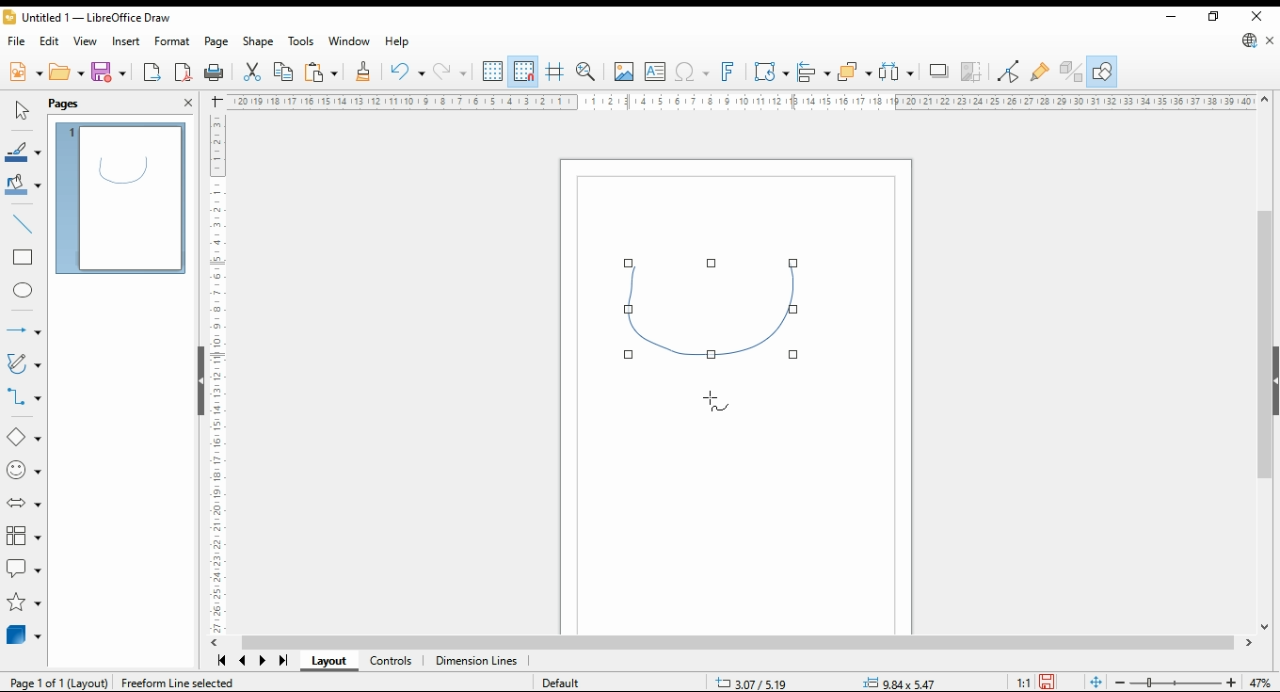 The height and width of the screenshot is (692, 1280). What do you see at coordinates (524, 71) in the screenshot?
I see `snap to grids` at bounding box center [524, 71].